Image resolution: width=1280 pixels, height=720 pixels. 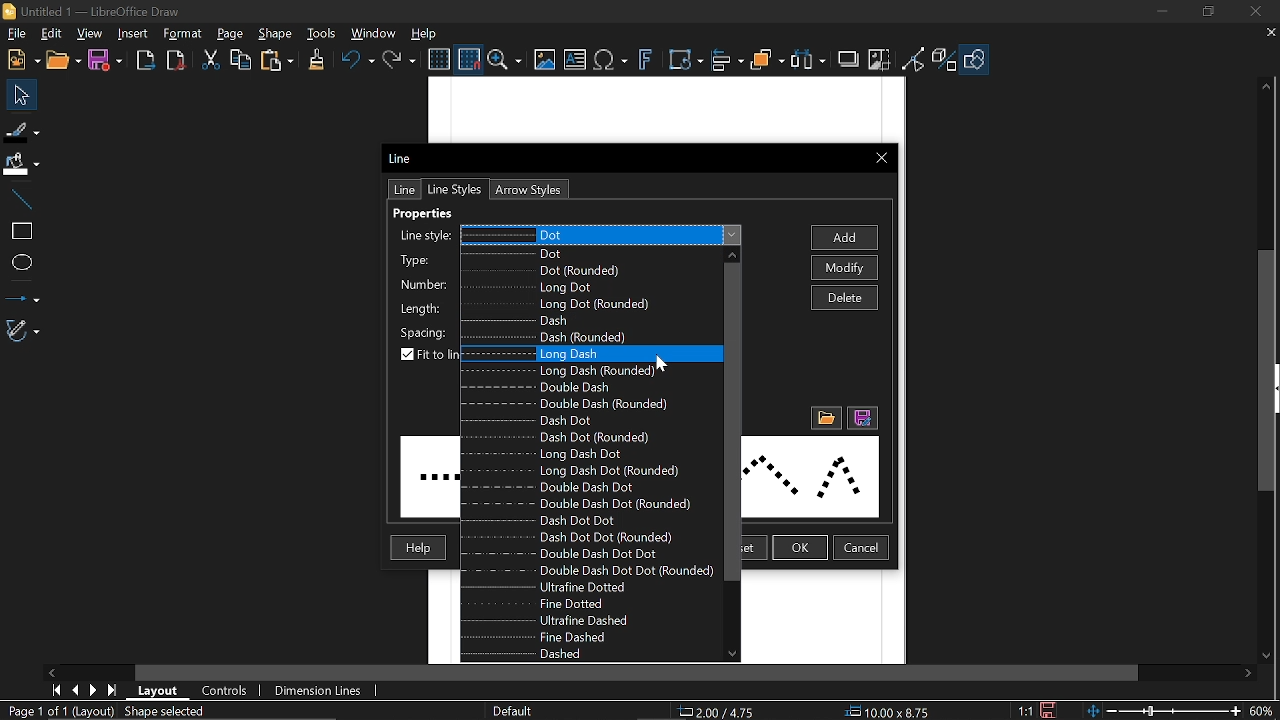 I want to click on File, so click(x=825, y=419).